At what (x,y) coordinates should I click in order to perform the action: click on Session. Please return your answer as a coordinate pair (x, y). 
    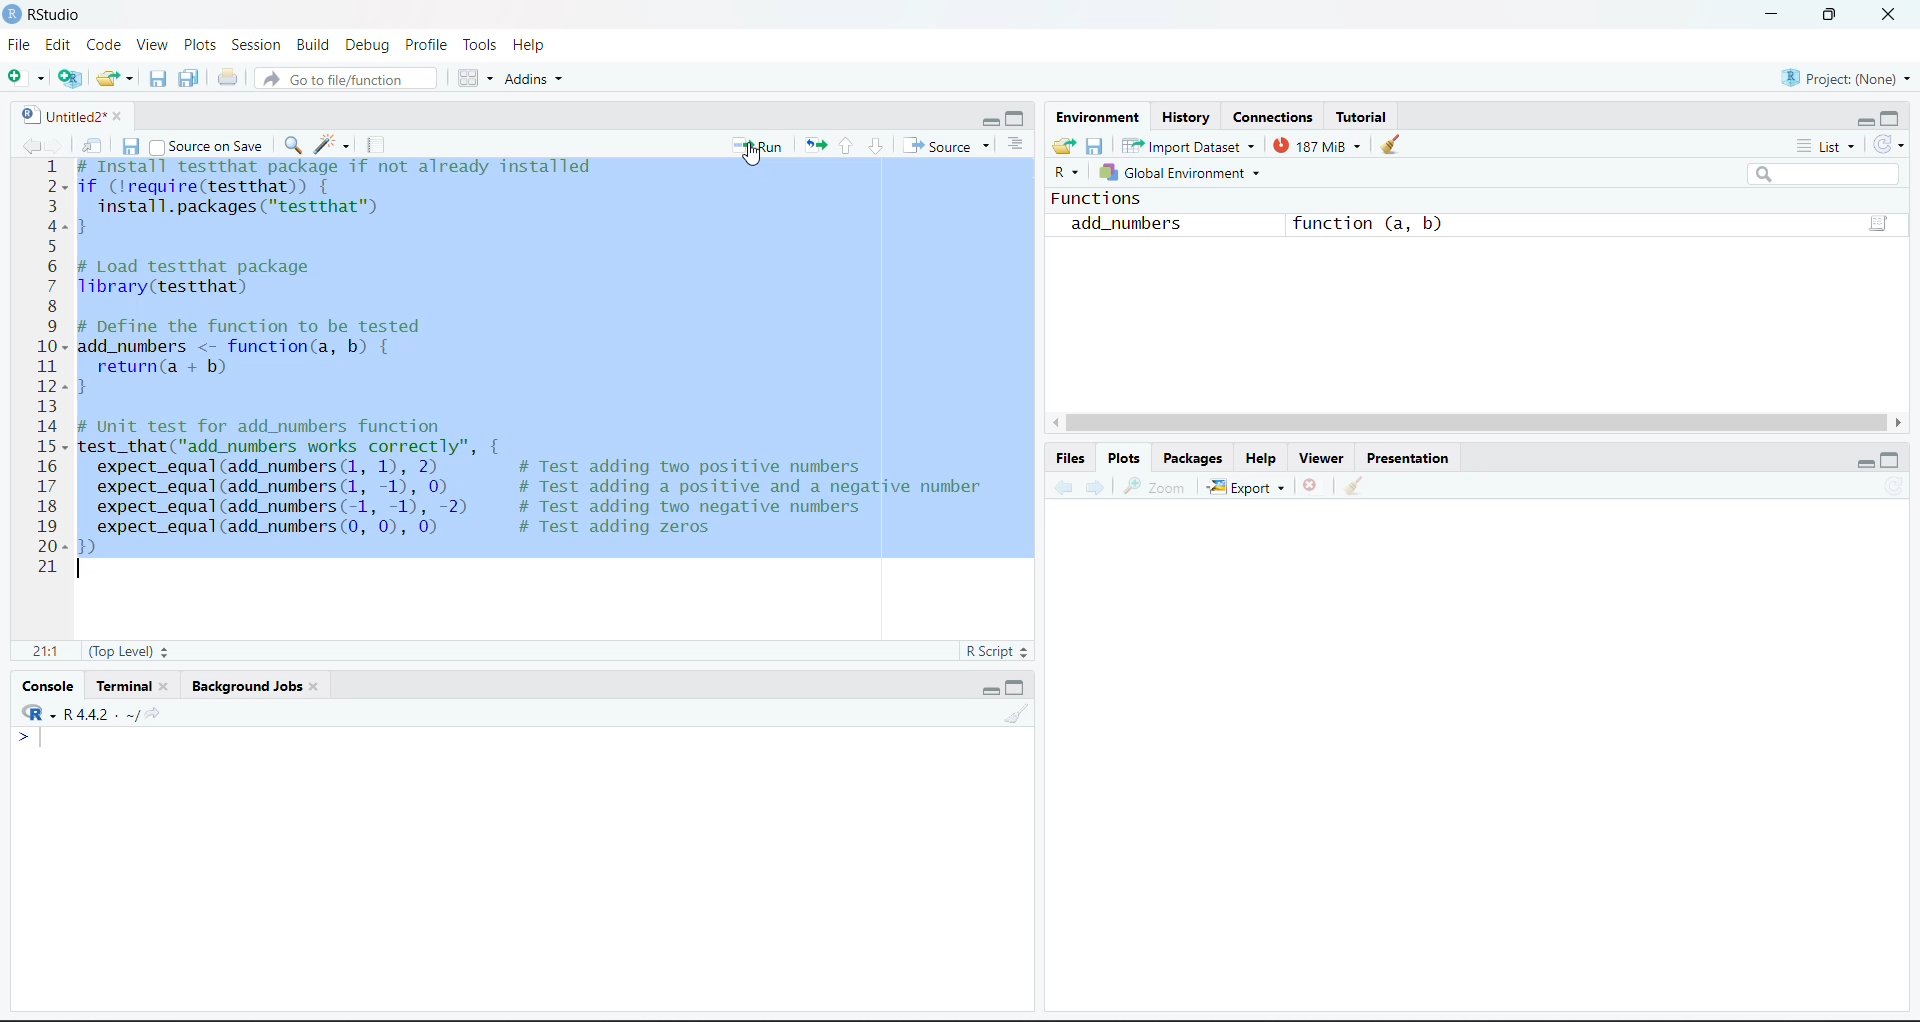
    Looking at the image, I should click on (257, 45).